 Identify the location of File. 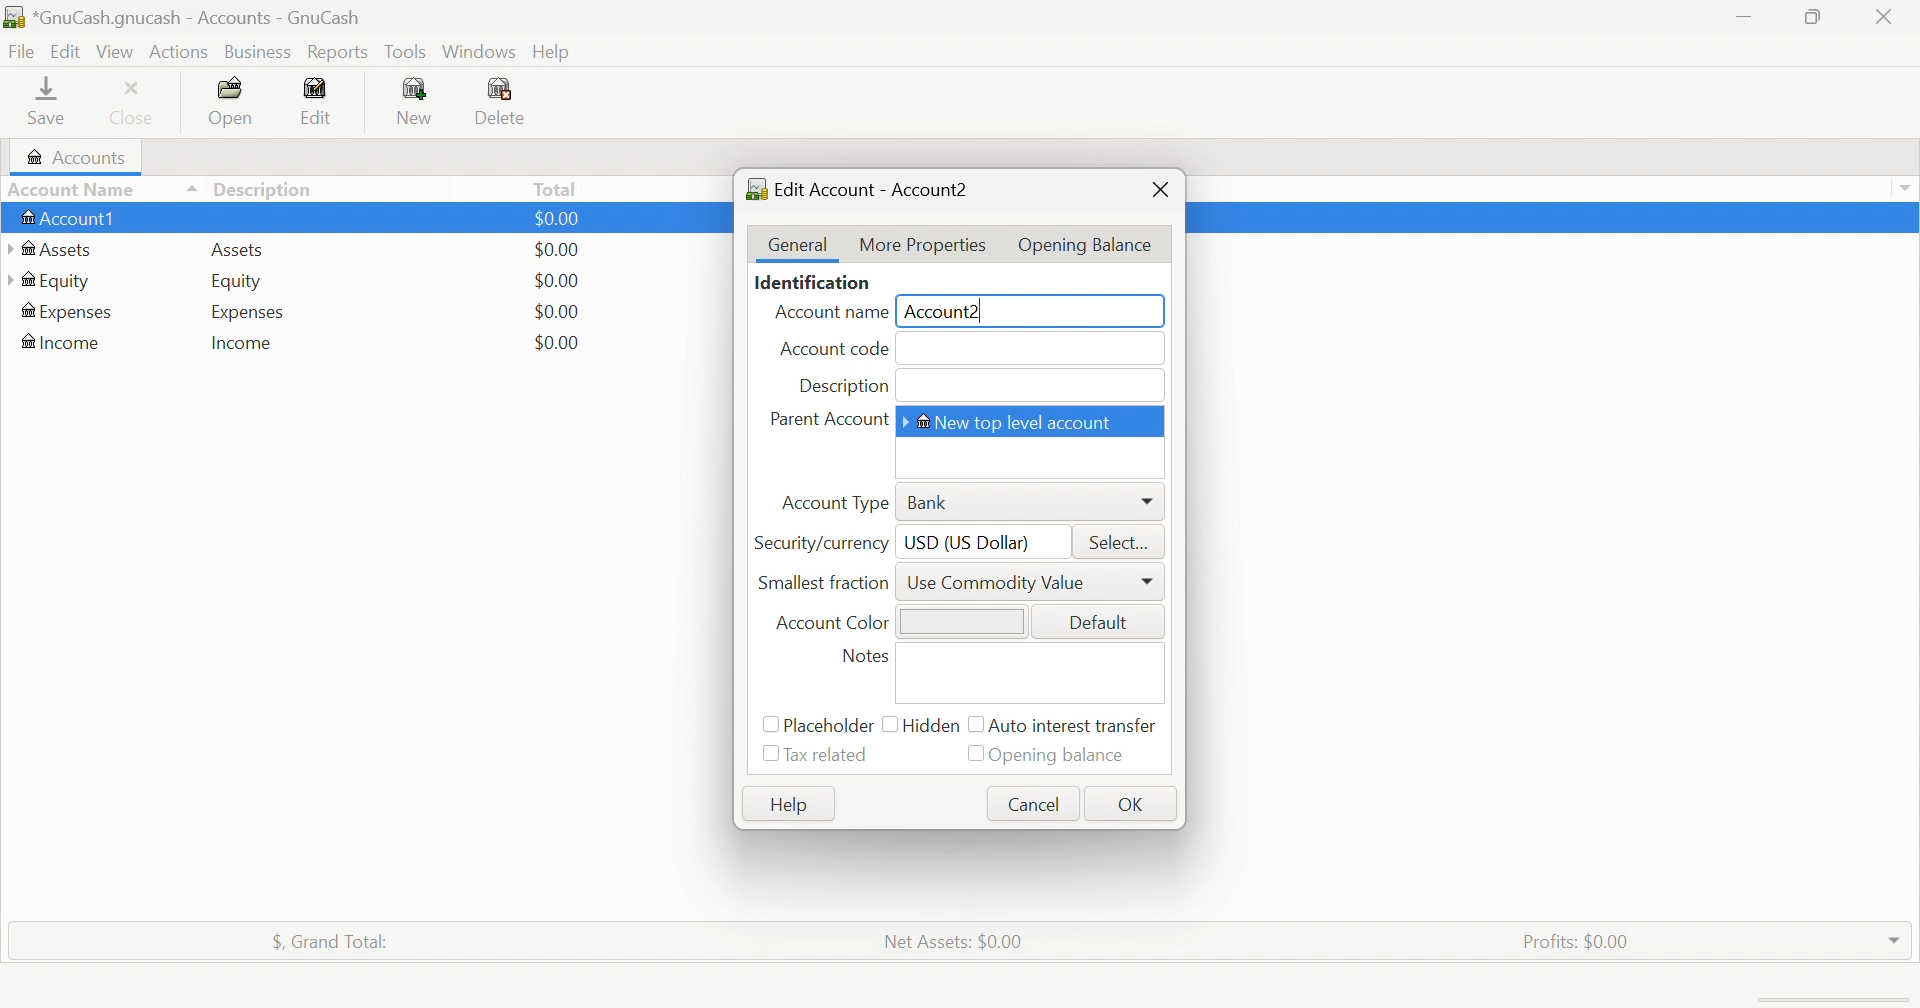
(22, 52).